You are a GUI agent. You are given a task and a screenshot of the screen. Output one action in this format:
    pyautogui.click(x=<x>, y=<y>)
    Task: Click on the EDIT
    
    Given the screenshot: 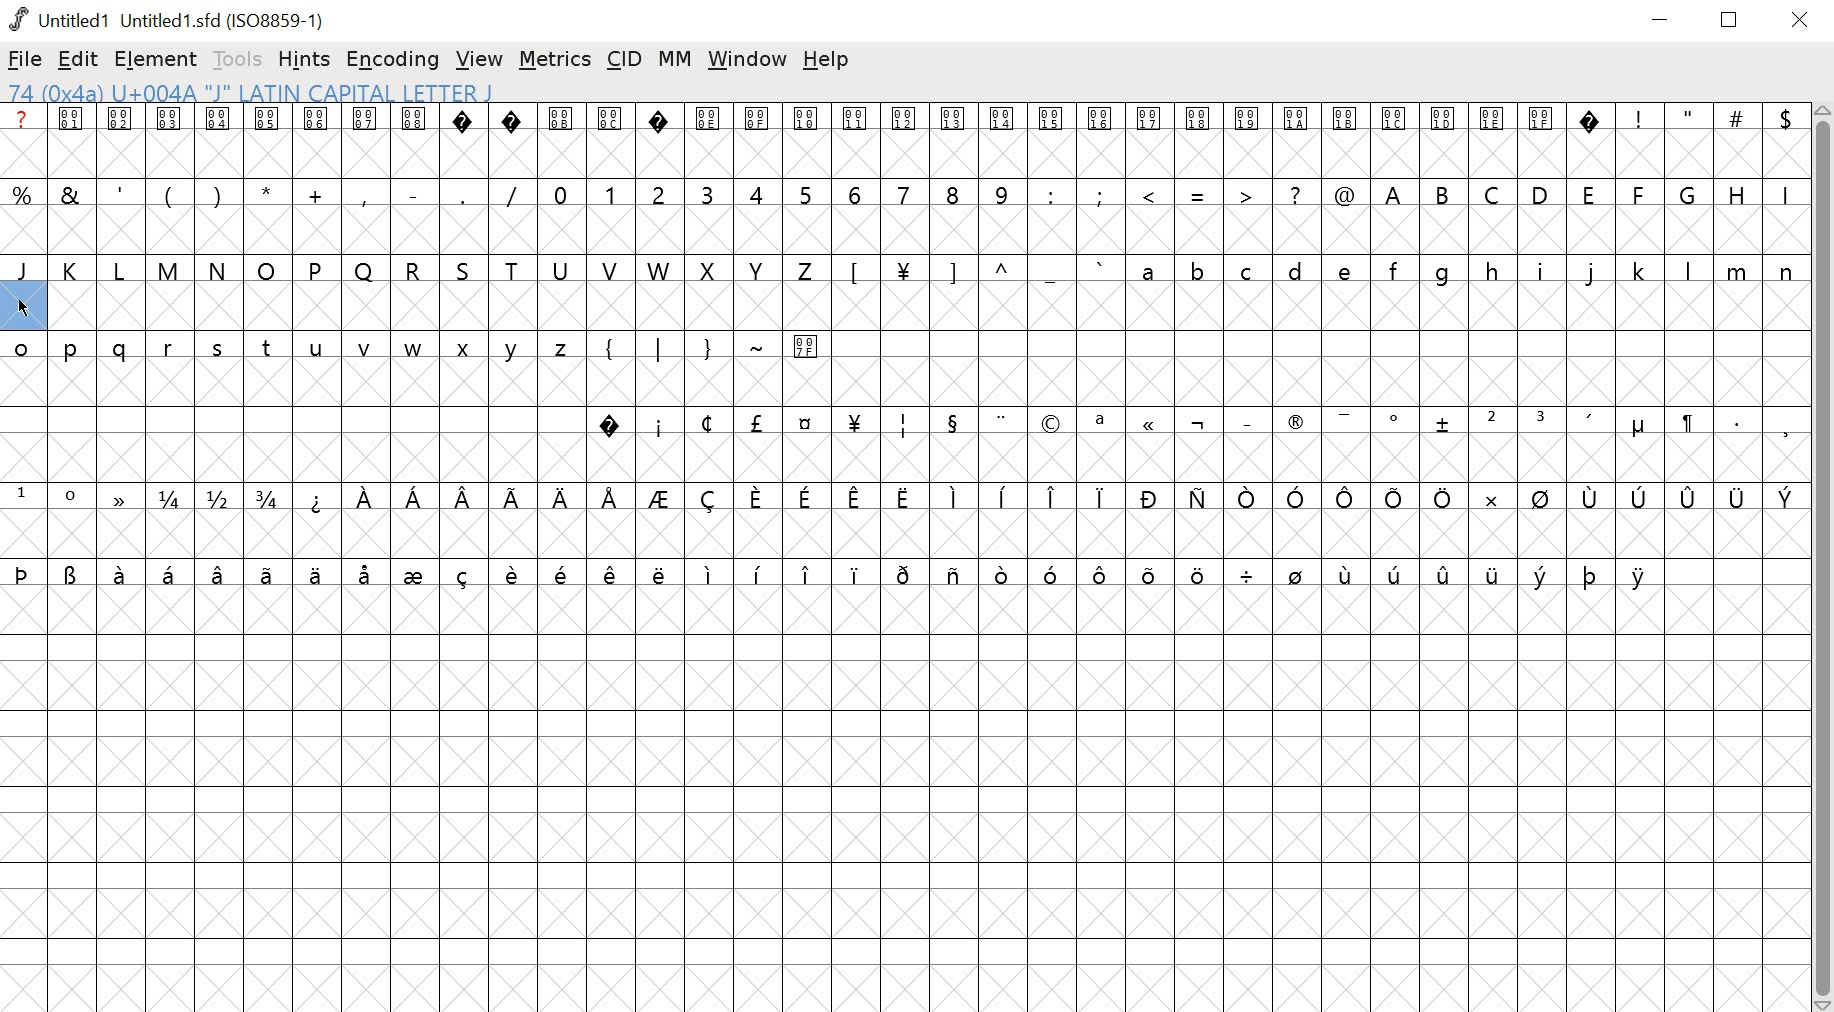 What is the action you would take?
    pyautogui.click(x=79, y=61)
    